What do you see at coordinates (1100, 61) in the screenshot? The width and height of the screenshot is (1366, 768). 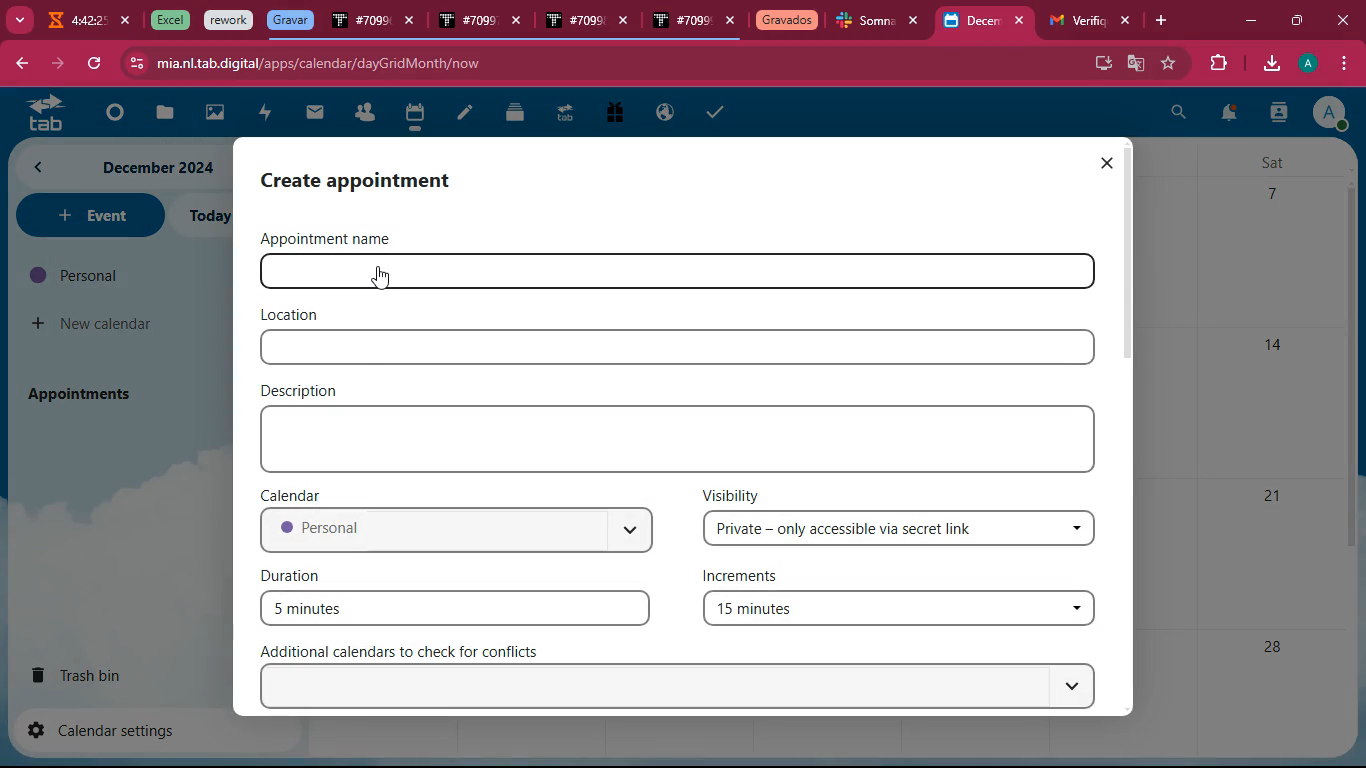 I see `desktop` at bounding box center [1100, 61].